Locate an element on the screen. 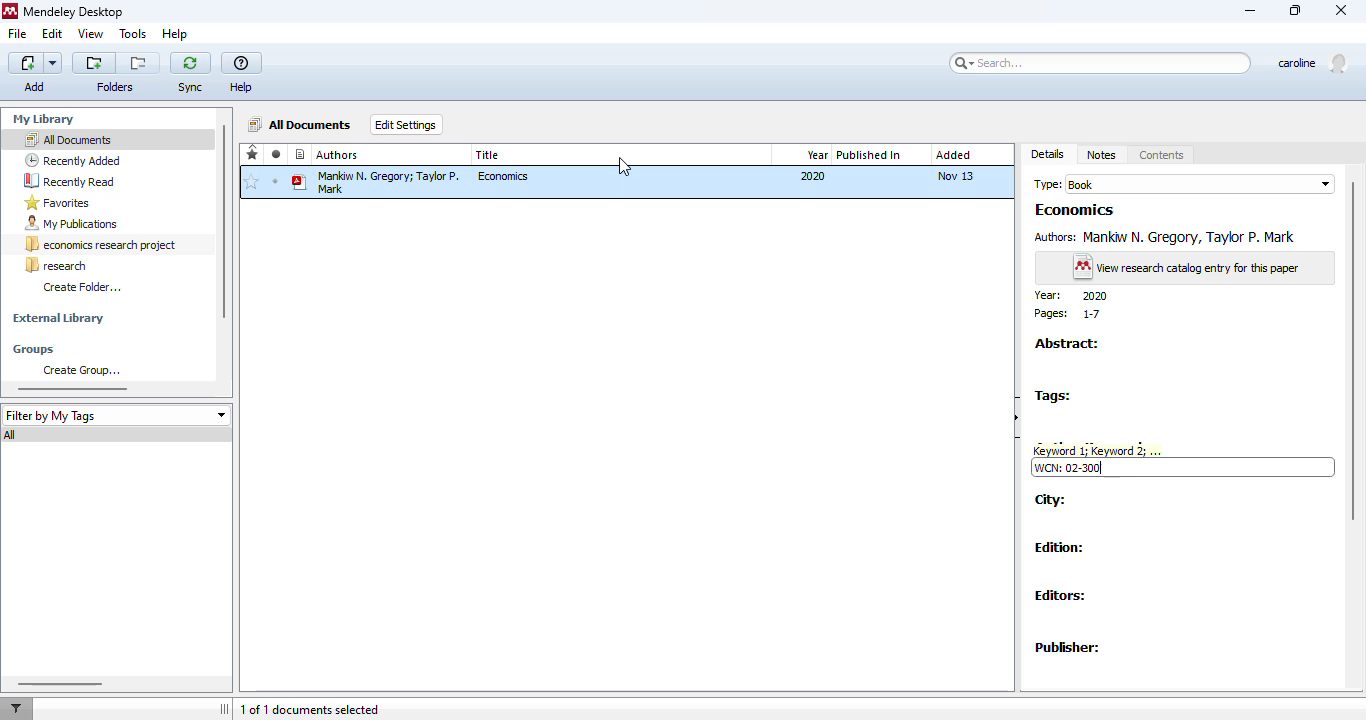 The width and height of the screenshot is (1366, 720). recently read is located at coordinates (72, 182).